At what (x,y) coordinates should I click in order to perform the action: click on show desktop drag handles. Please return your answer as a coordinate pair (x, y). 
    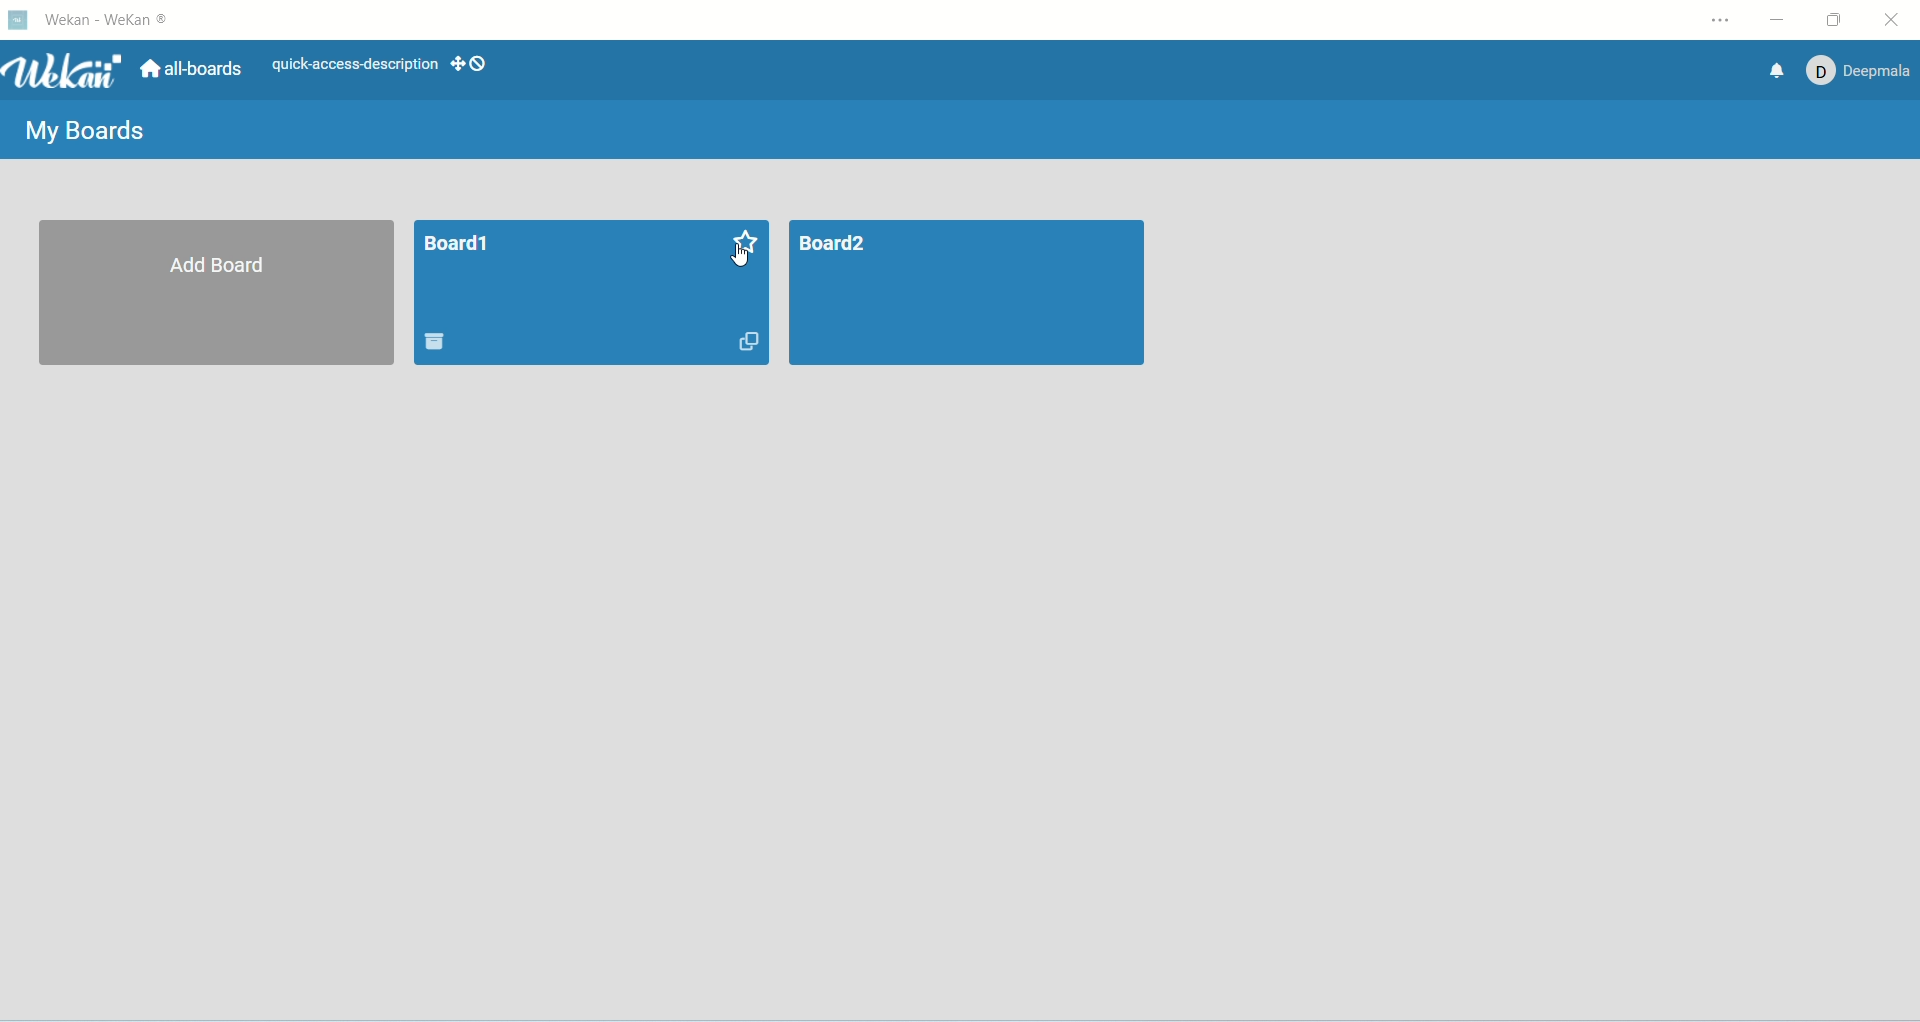
    Looking at the image, I should click on (477, 64).